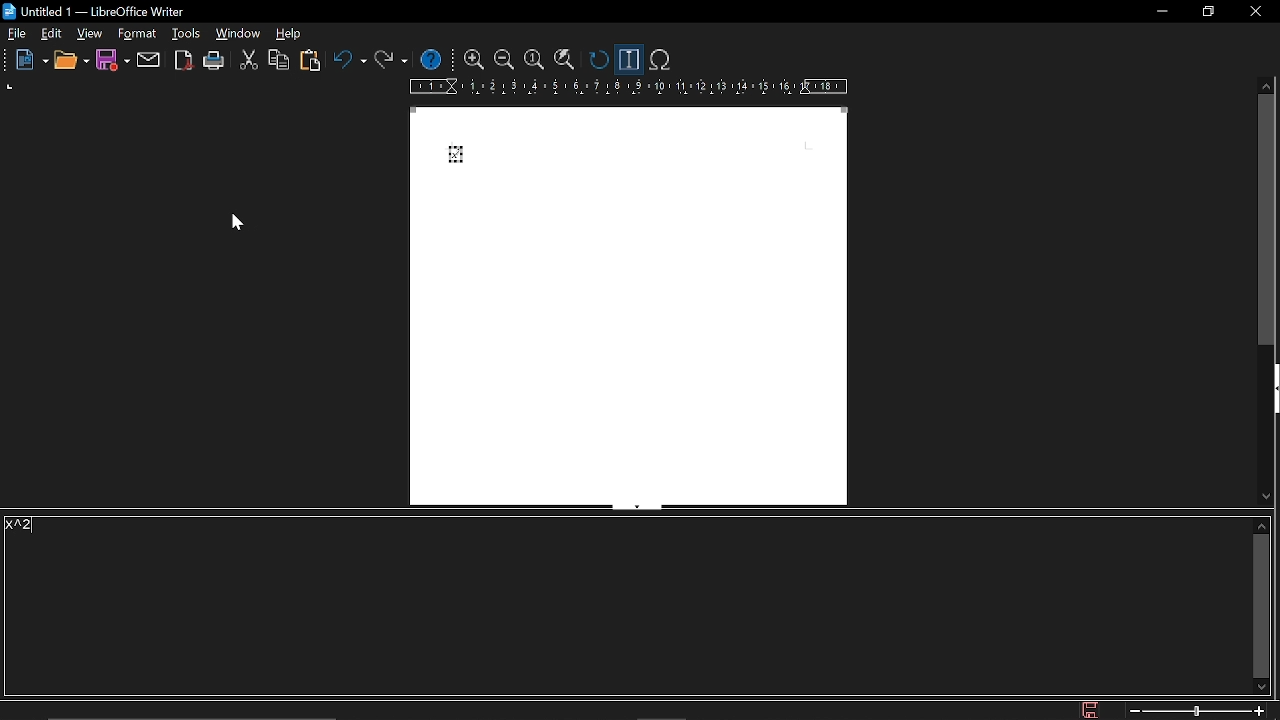  I want to click on print, so click(215, 61).